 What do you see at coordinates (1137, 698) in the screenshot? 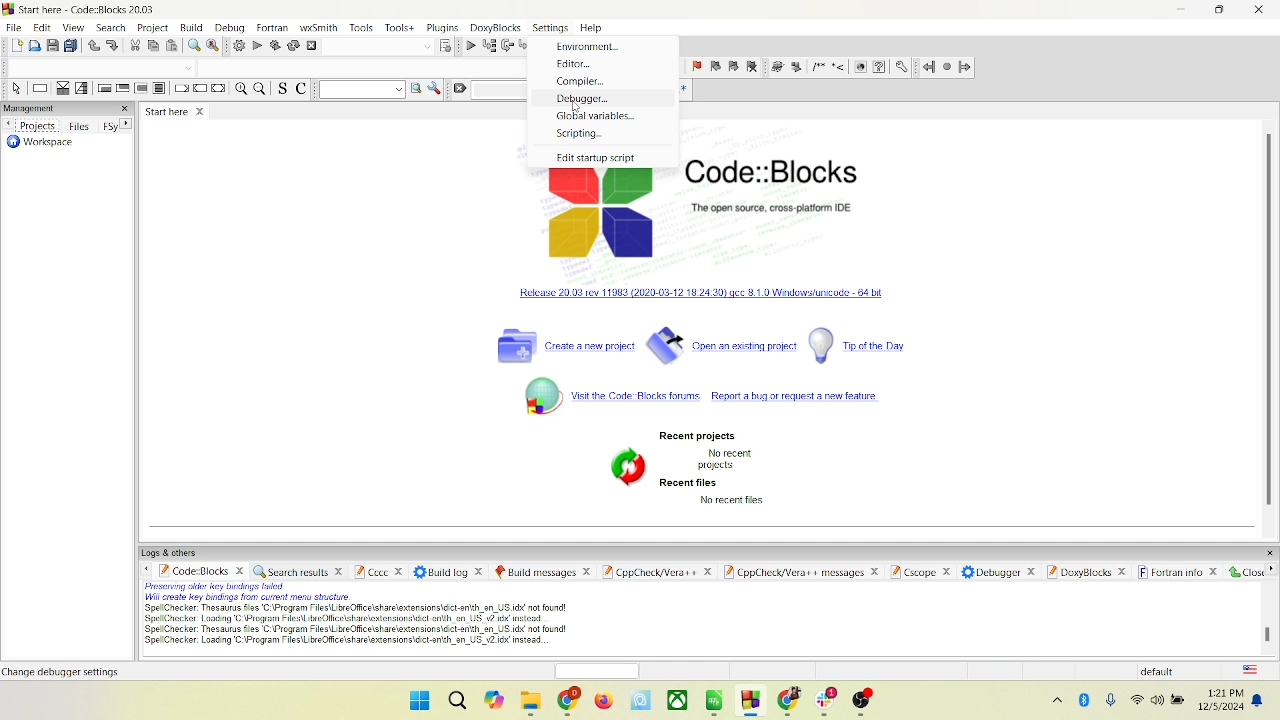
I see `wifi` at bounding box center [1137, 698].